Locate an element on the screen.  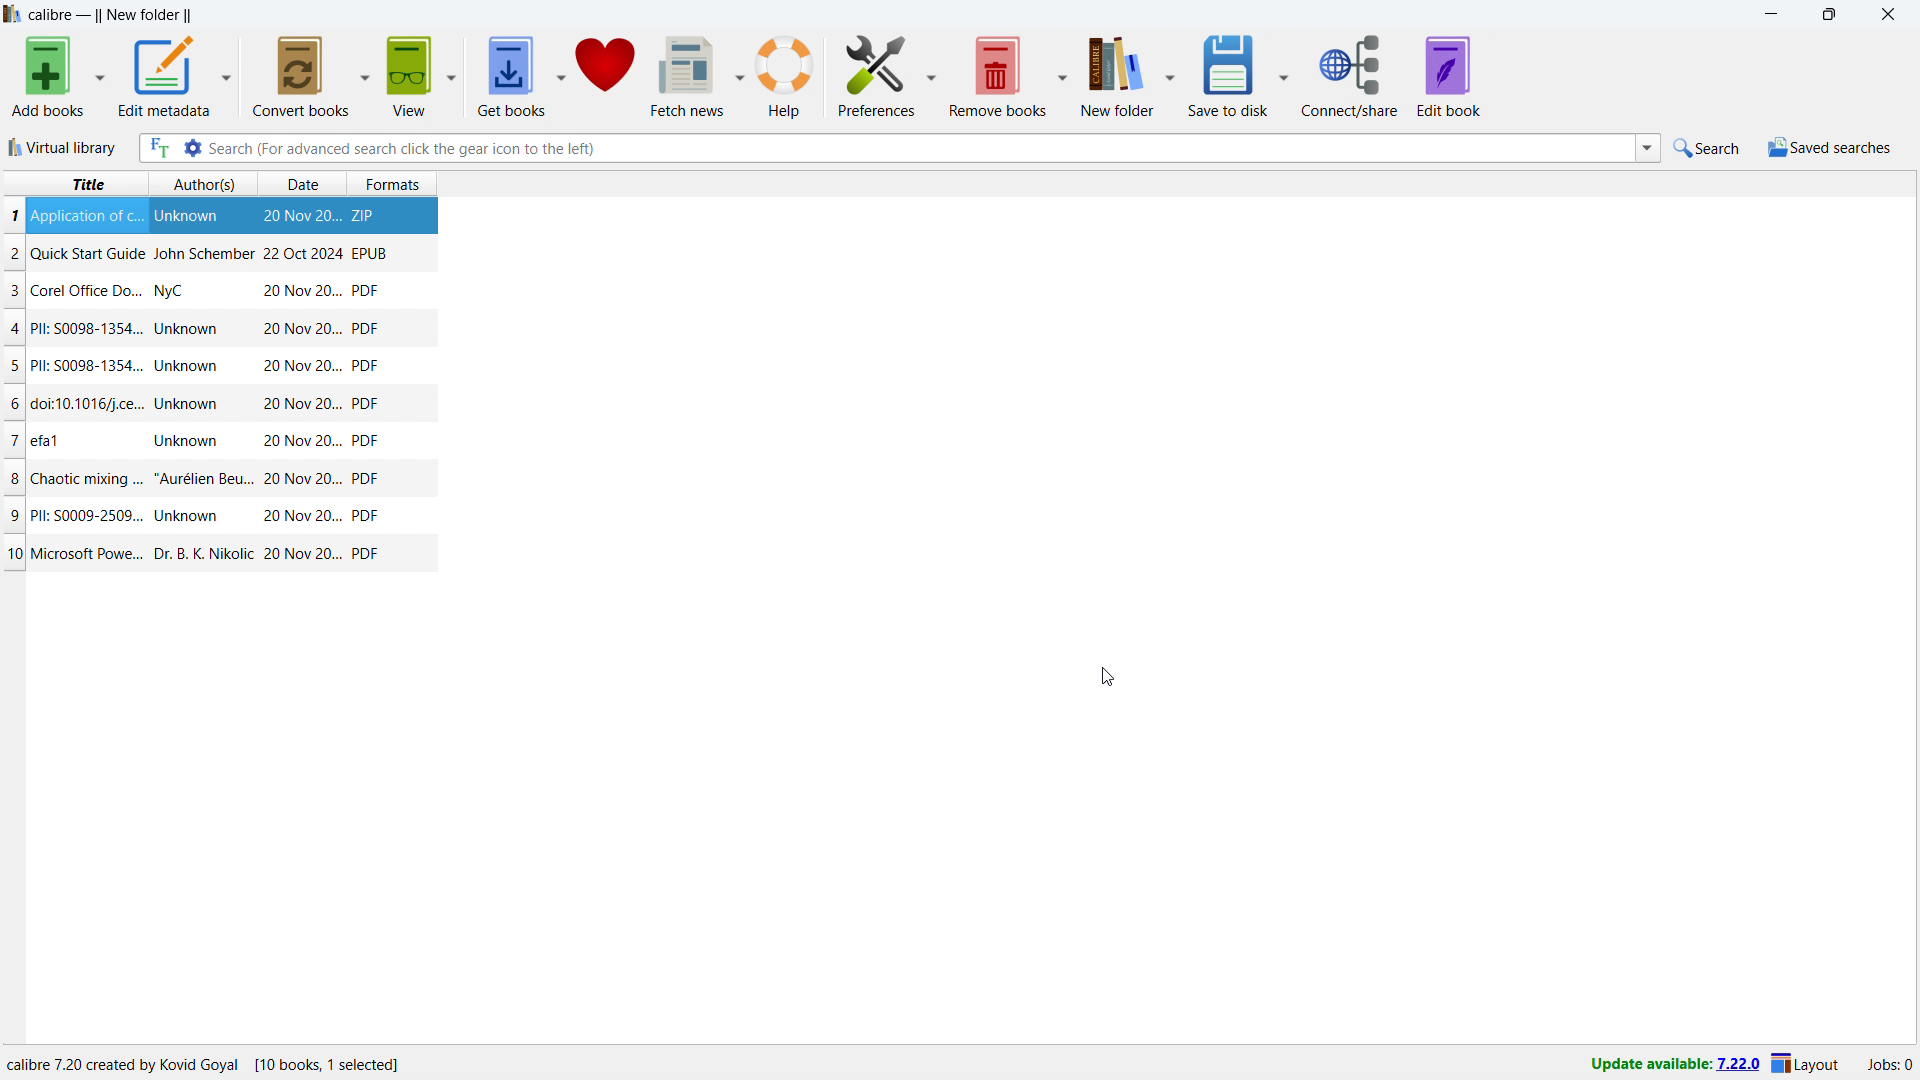
calibre library options is located at coordinates (1192, 78).